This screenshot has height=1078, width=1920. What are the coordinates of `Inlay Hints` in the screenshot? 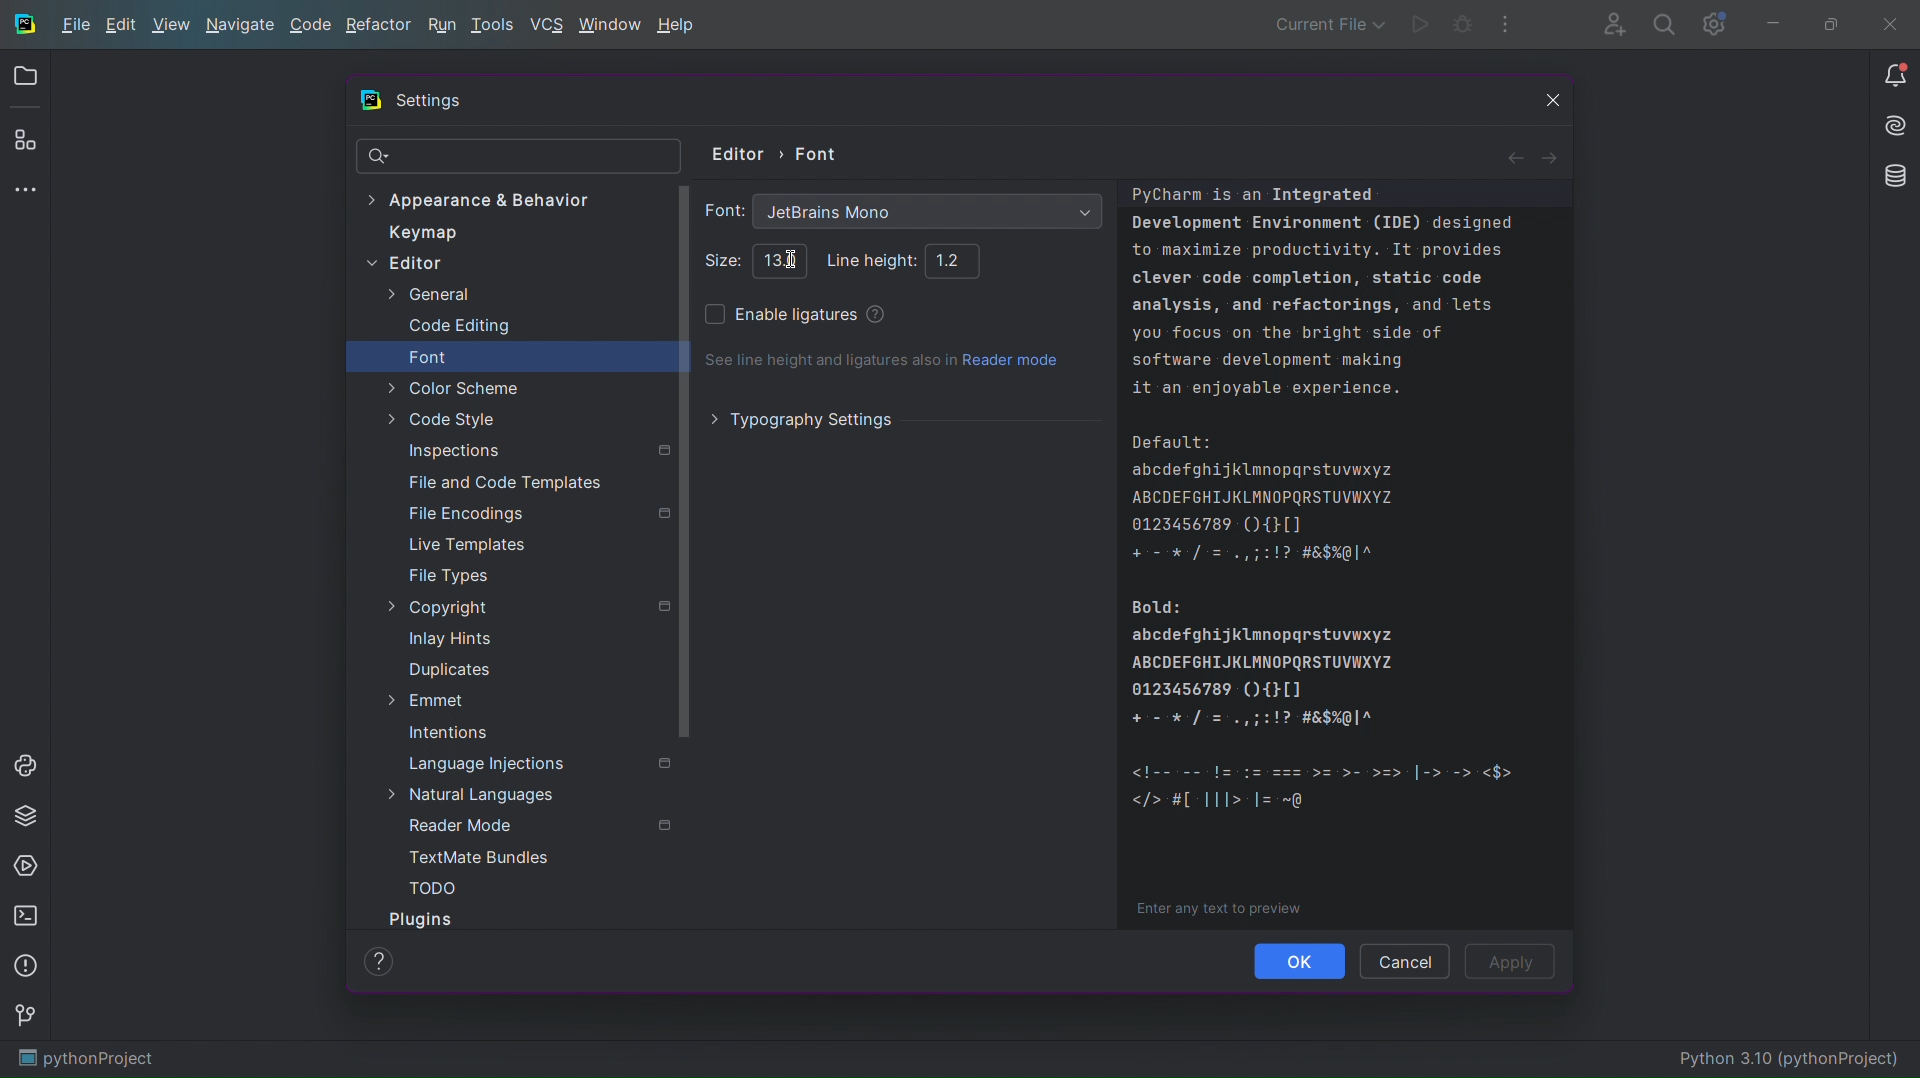 It's located at (449, 638).